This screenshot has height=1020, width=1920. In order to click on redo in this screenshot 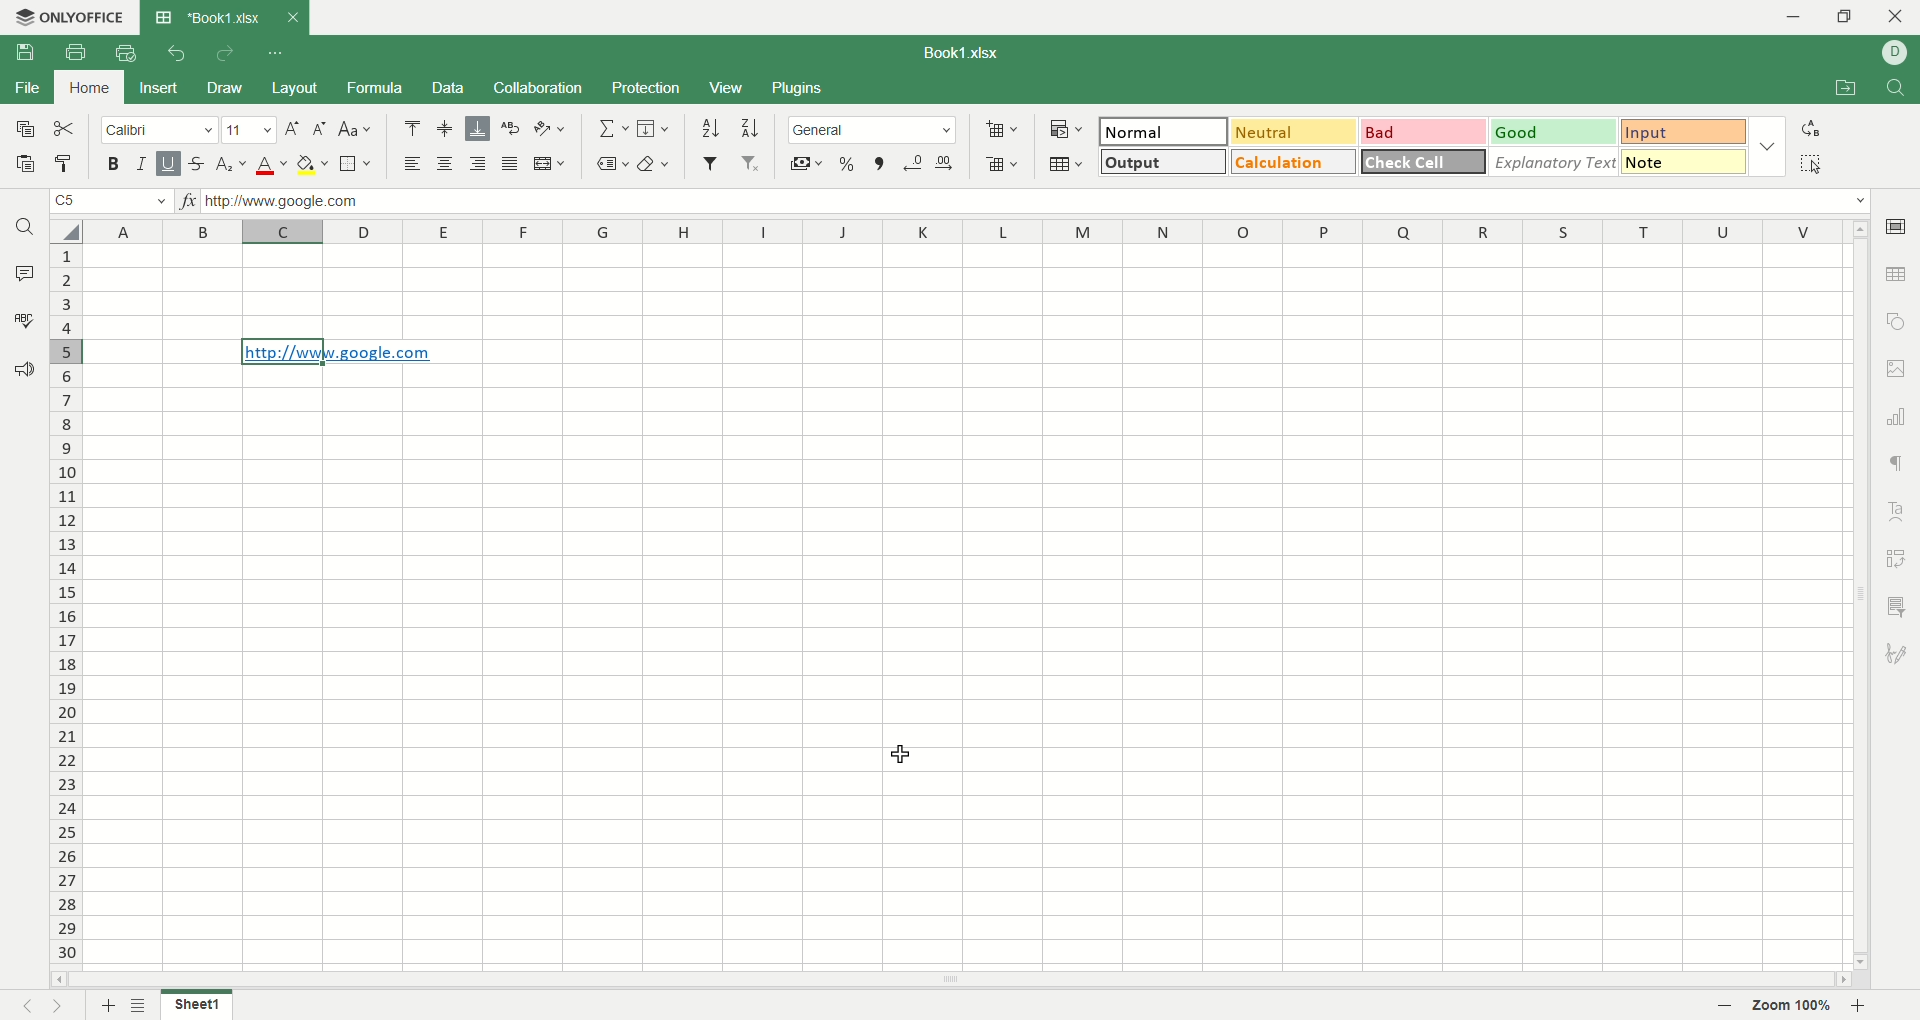, I will do `click(224, 55)`.